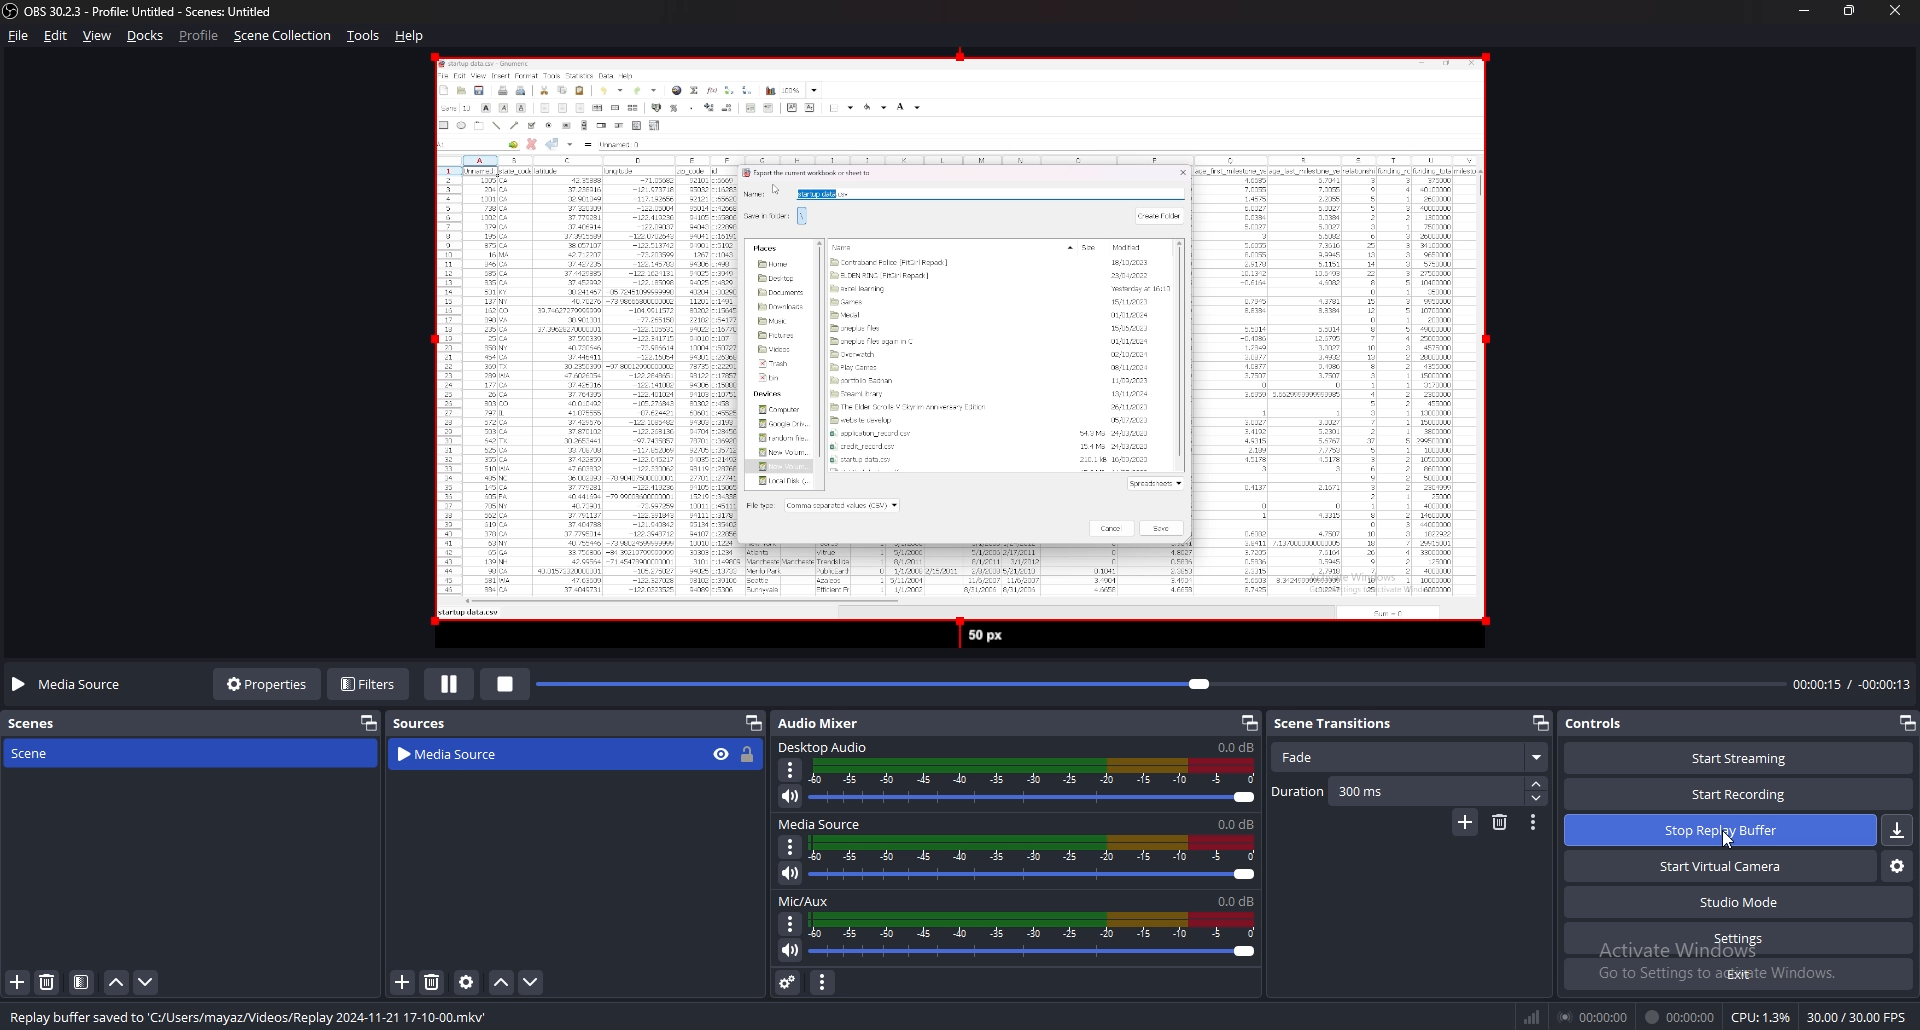 This screenshot has height=1030, width=1920. Describe the element at coordinates (791, 873) in the screenshot. I see `mute` at that location.